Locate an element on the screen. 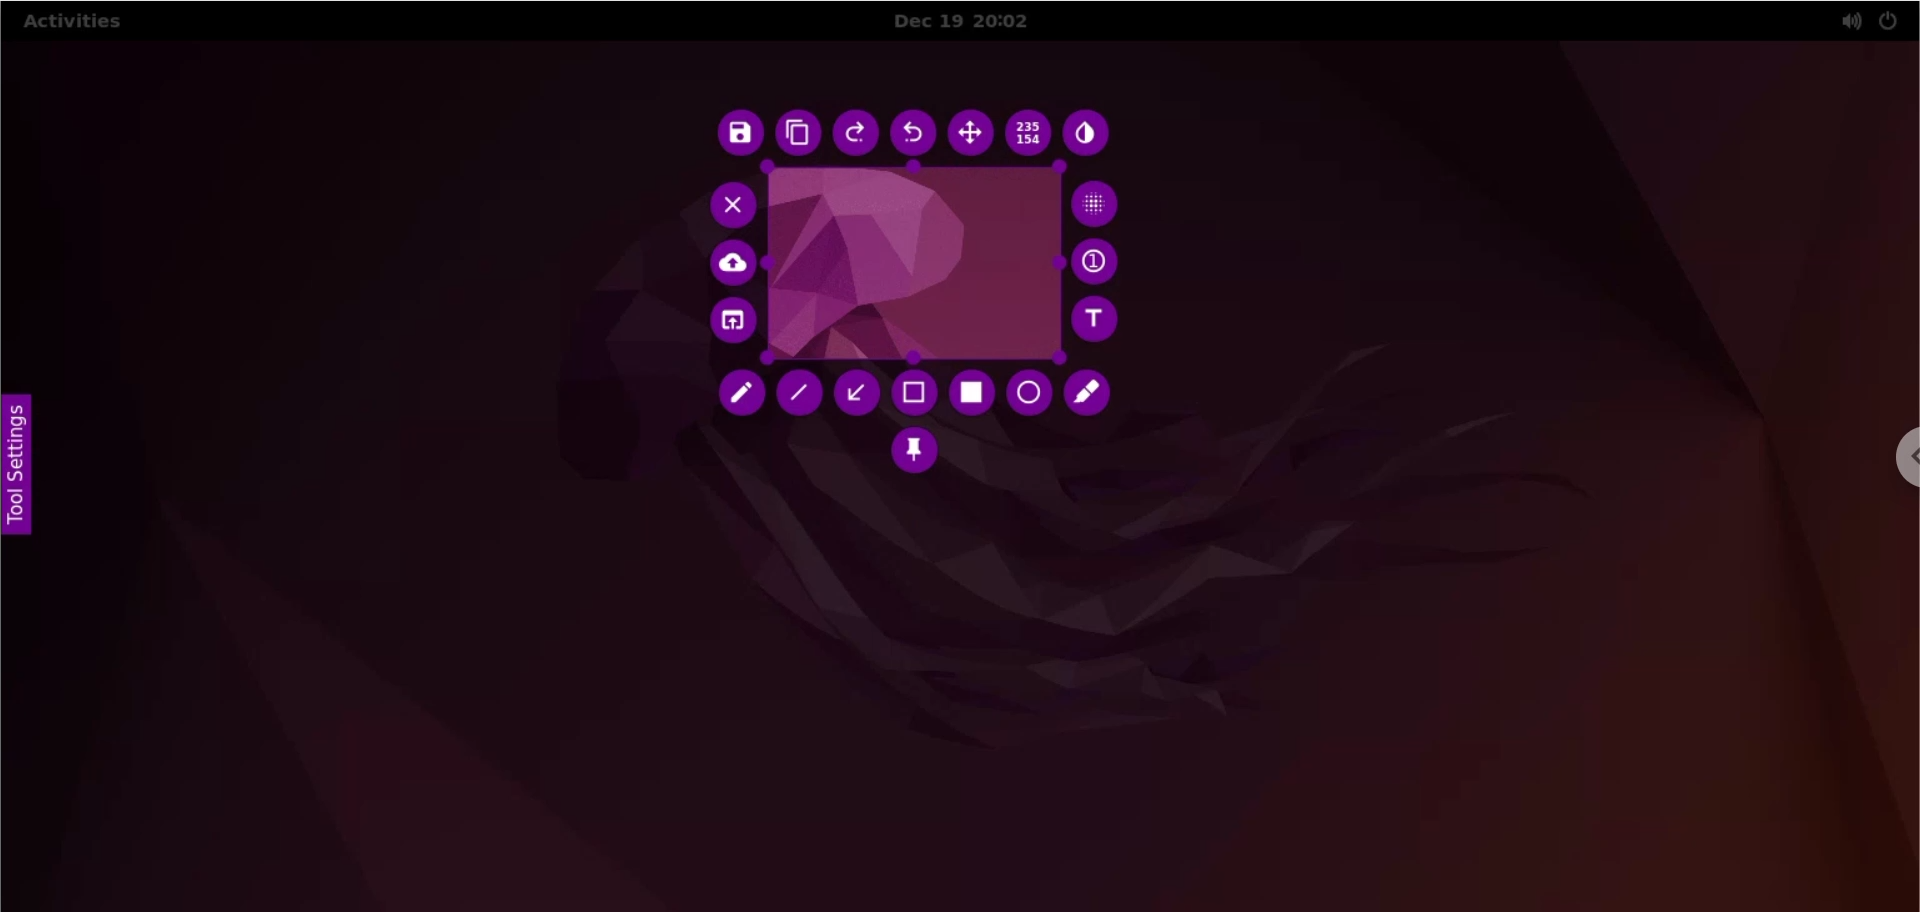  rectangle tool is located at coordinates (976, 392).